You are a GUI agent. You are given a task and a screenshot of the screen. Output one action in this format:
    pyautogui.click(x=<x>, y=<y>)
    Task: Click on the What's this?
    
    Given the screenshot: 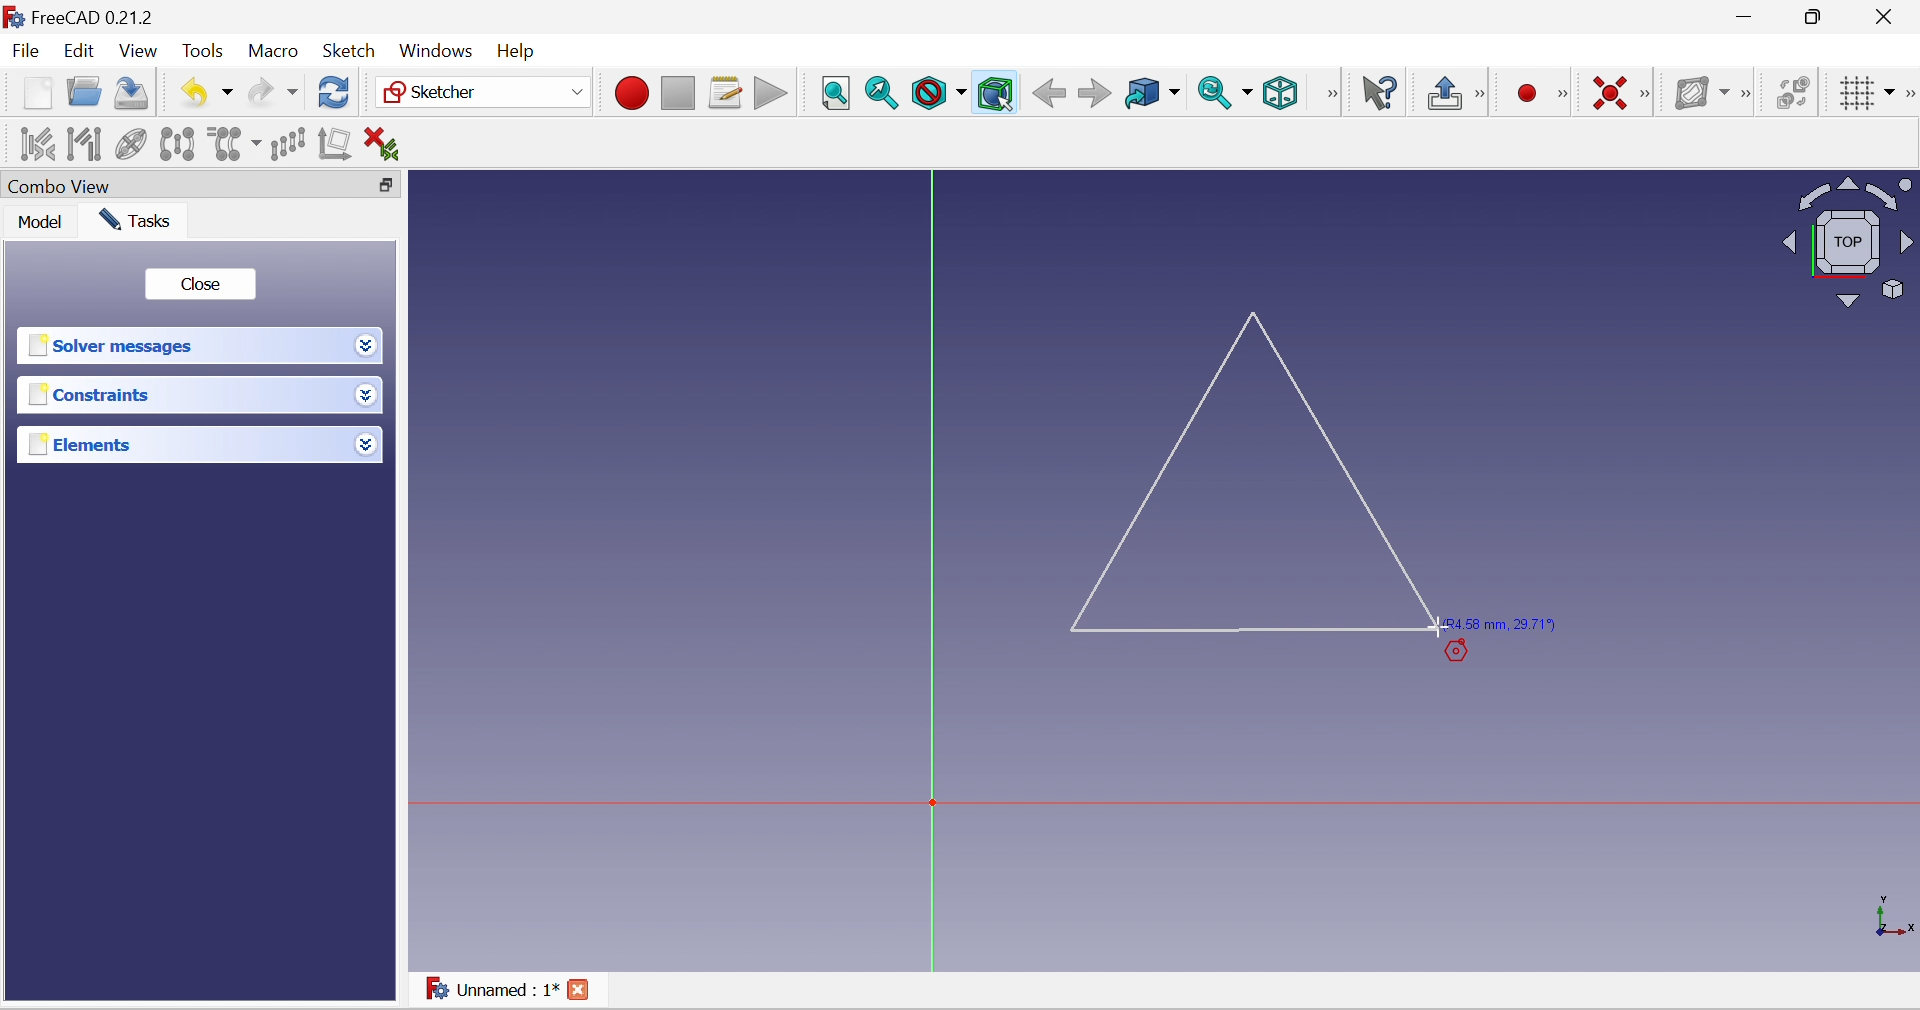 What is the action you would take?
    pyautogui.click(x=1377, y=93)
    